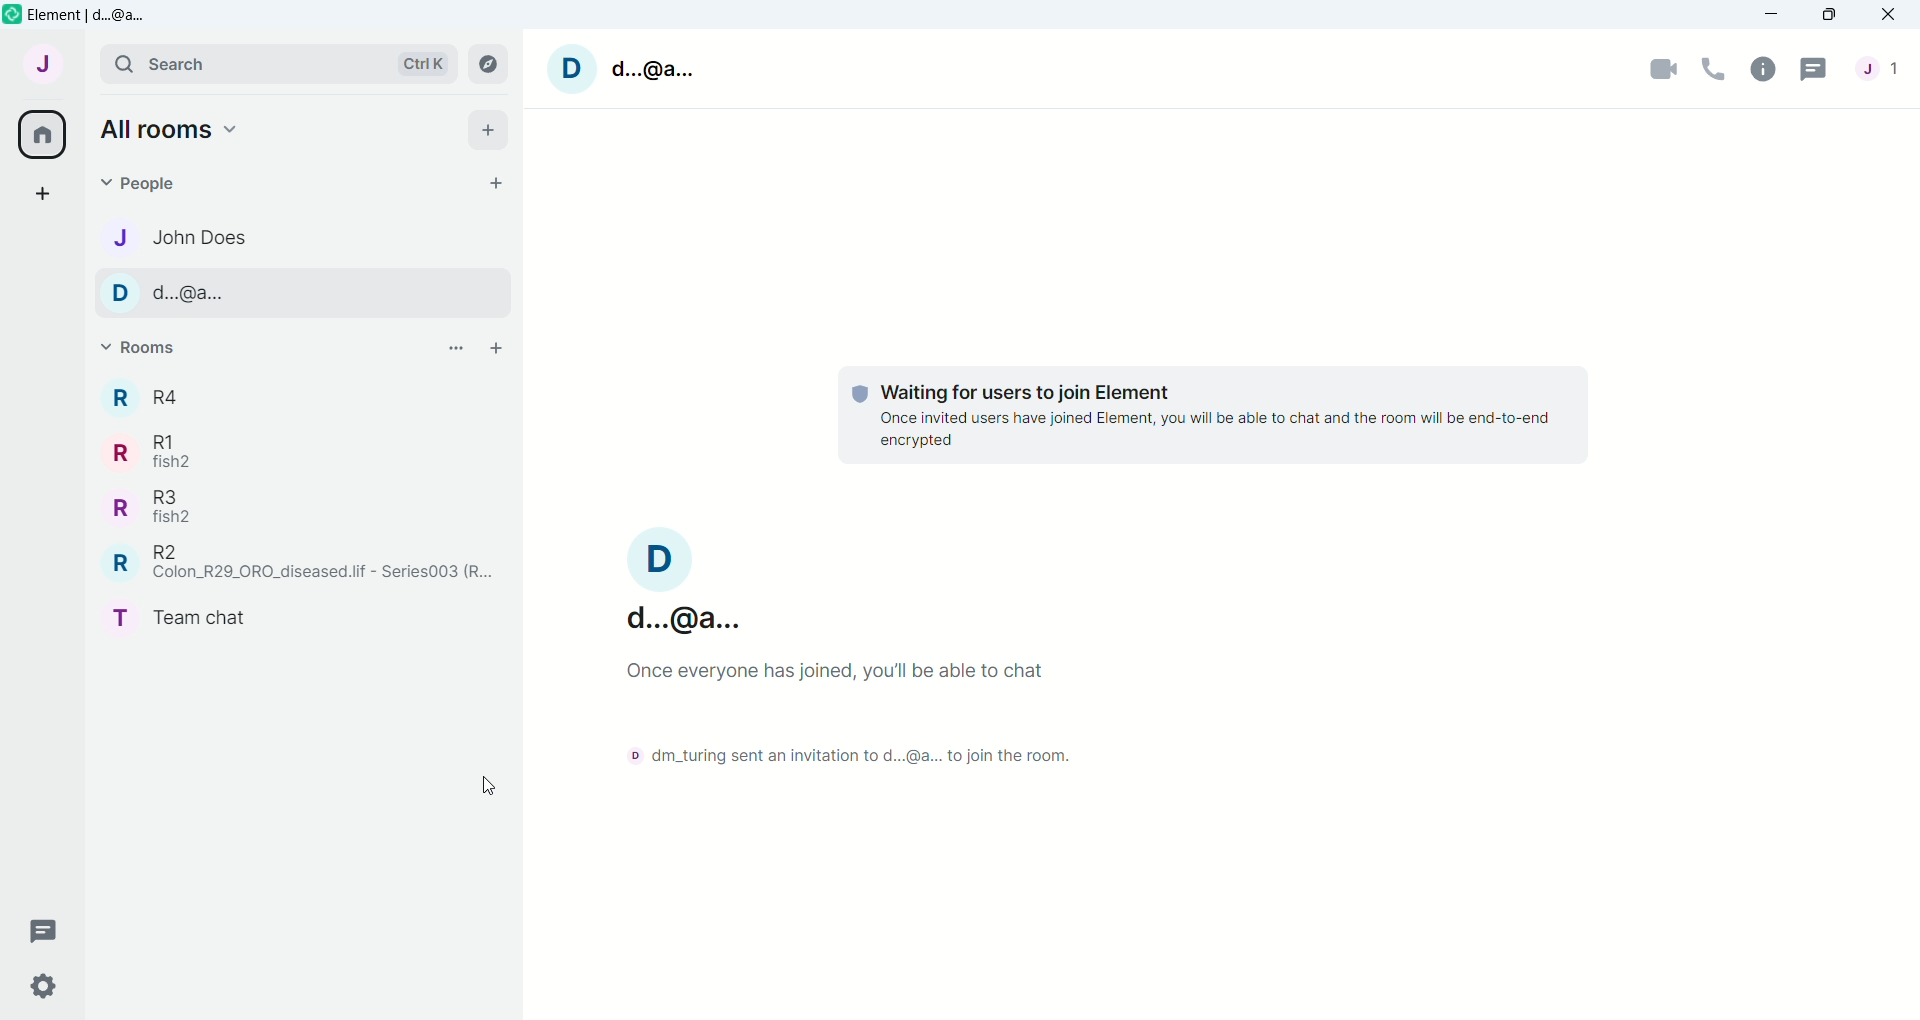 The image size is (1920, 1020). Describe the element at coordinates (831, 670) in the screenshot. I see `Once everyone has joined, you'll be able to chat` at that location.